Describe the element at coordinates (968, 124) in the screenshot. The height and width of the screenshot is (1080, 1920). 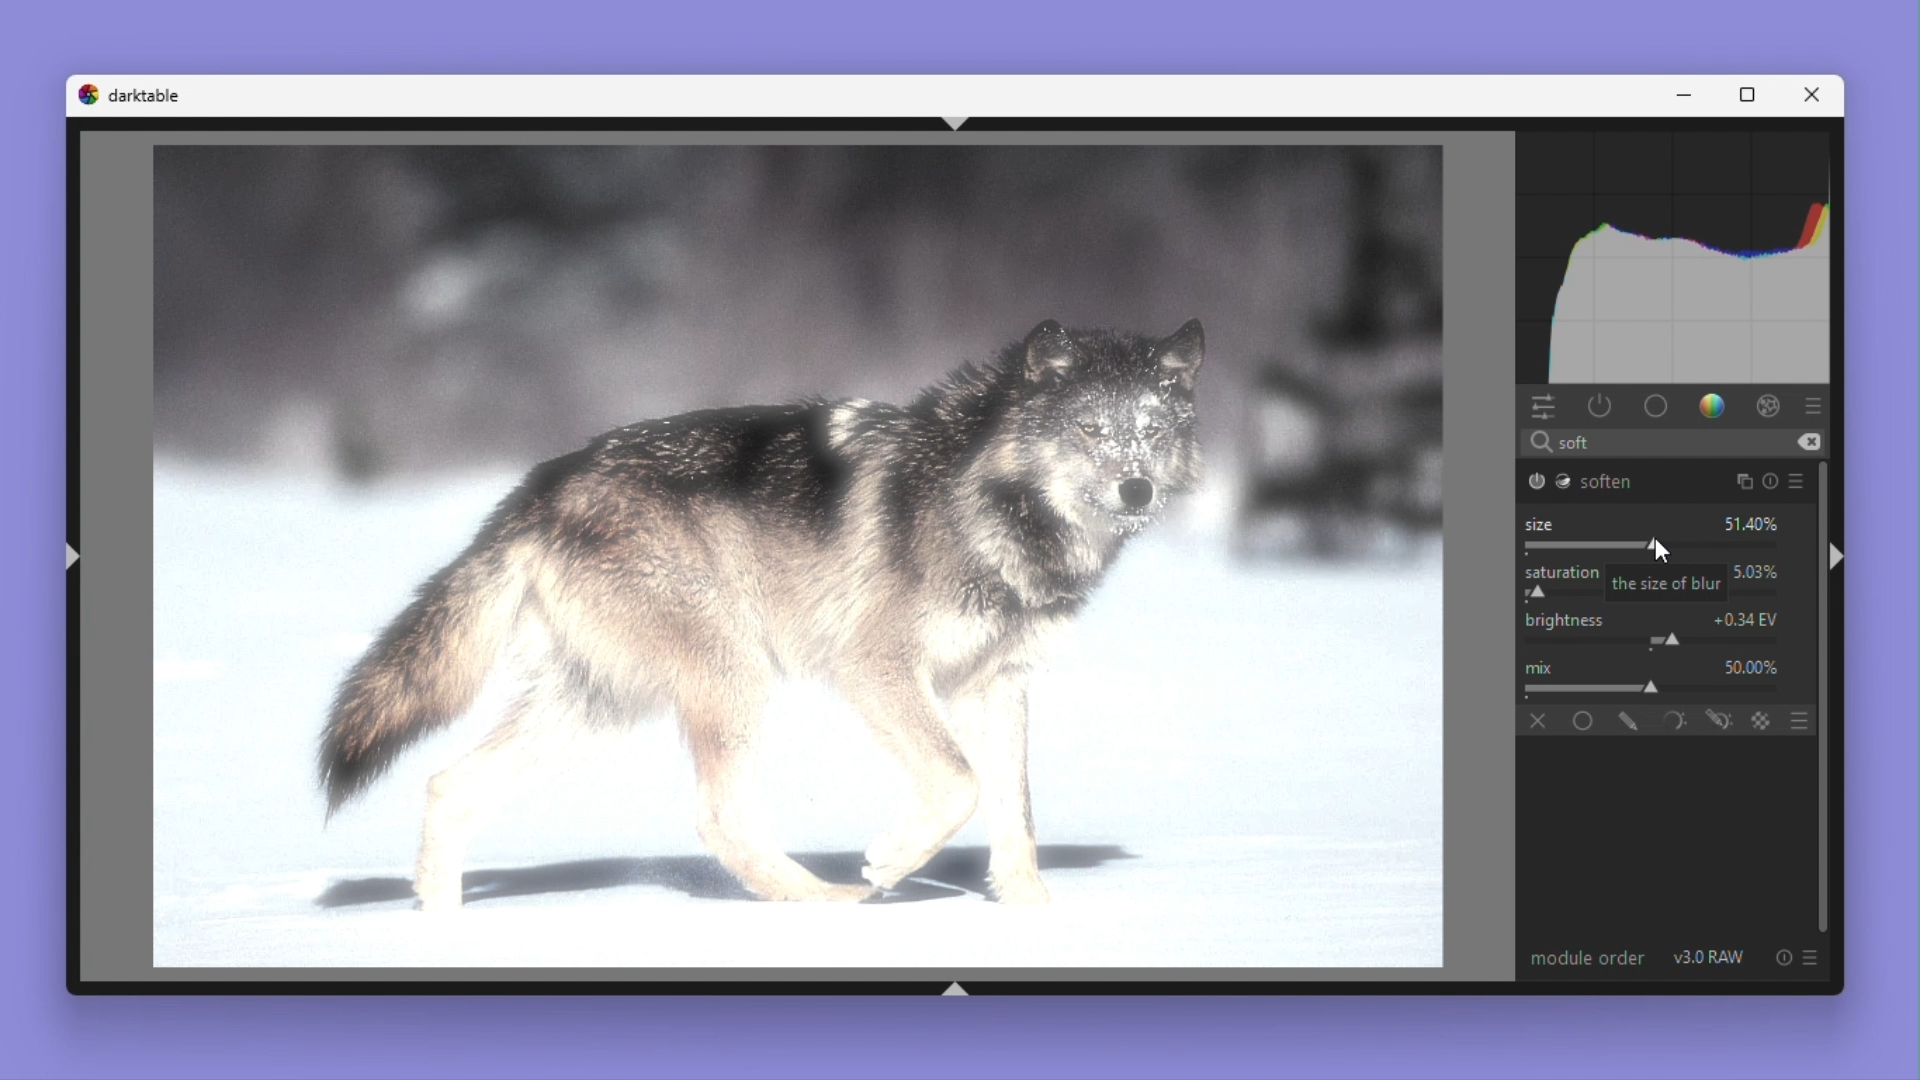
I see `shift+ctrl+t` at that location.